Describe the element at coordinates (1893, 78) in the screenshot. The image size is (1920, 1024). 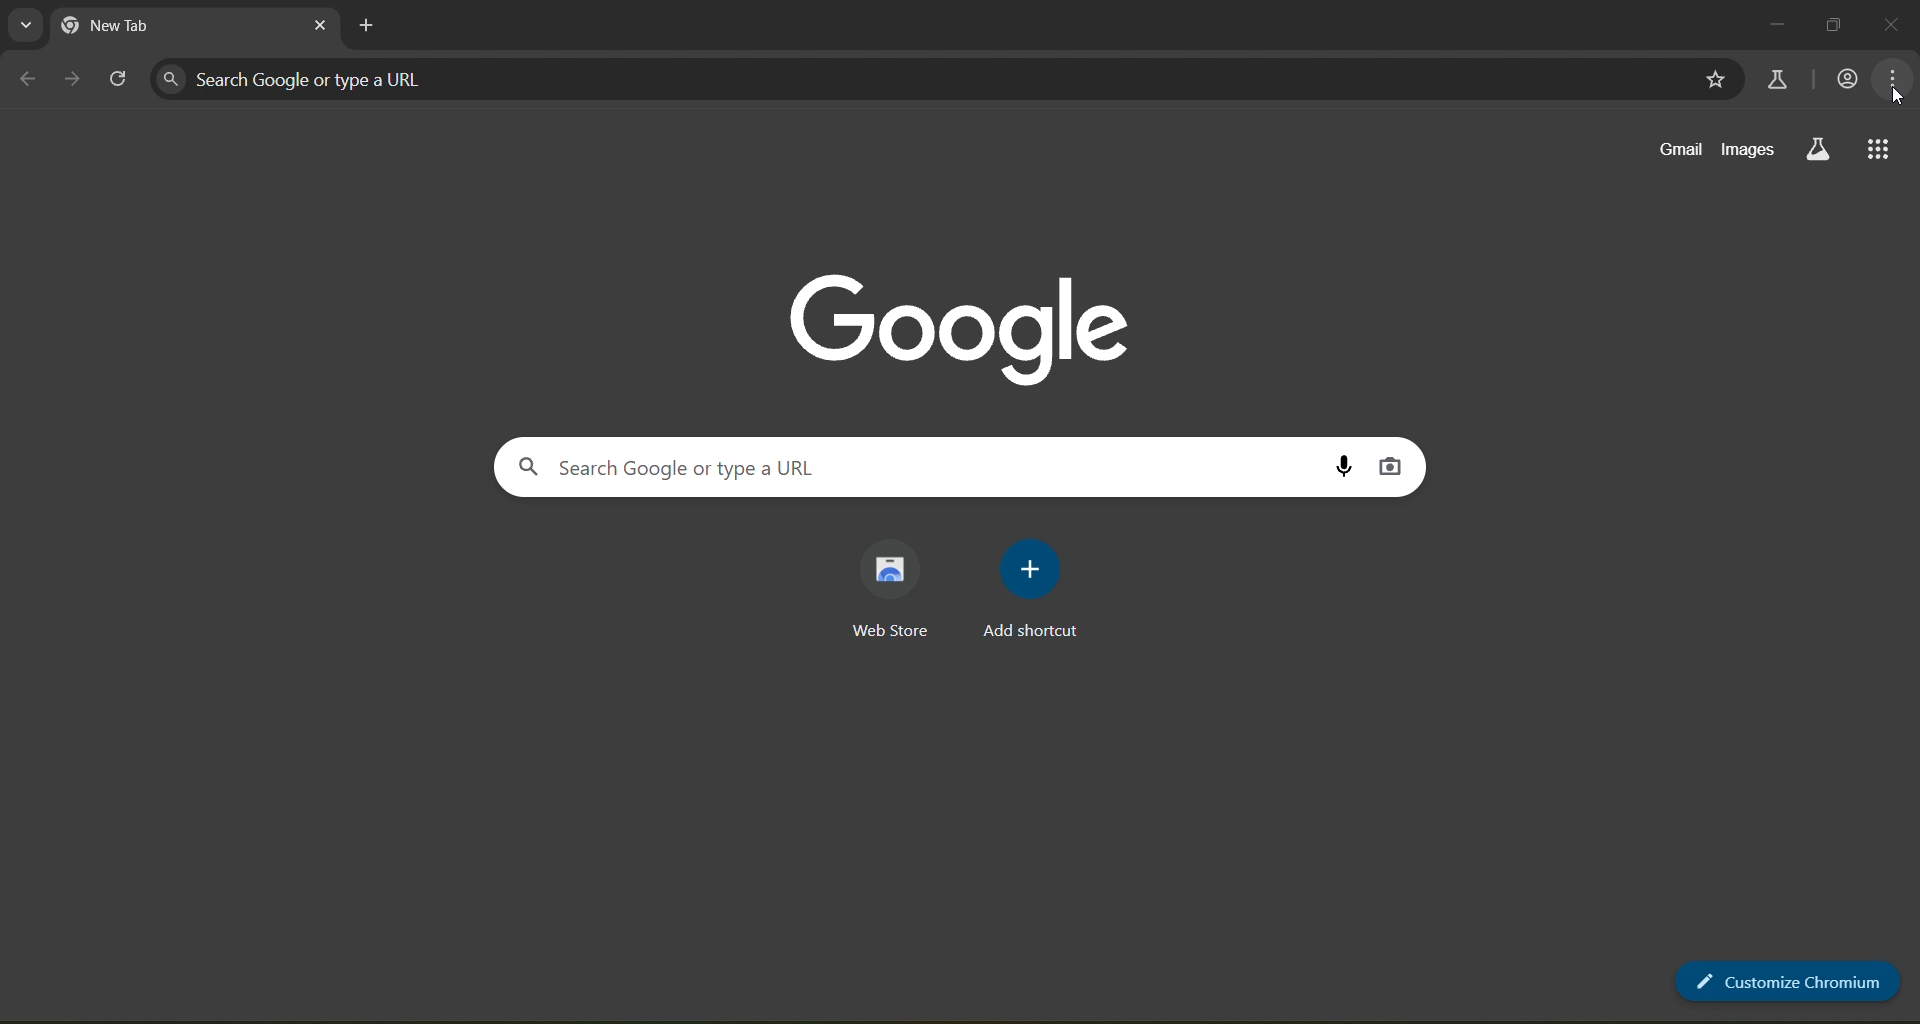
I see `menu` at that location.